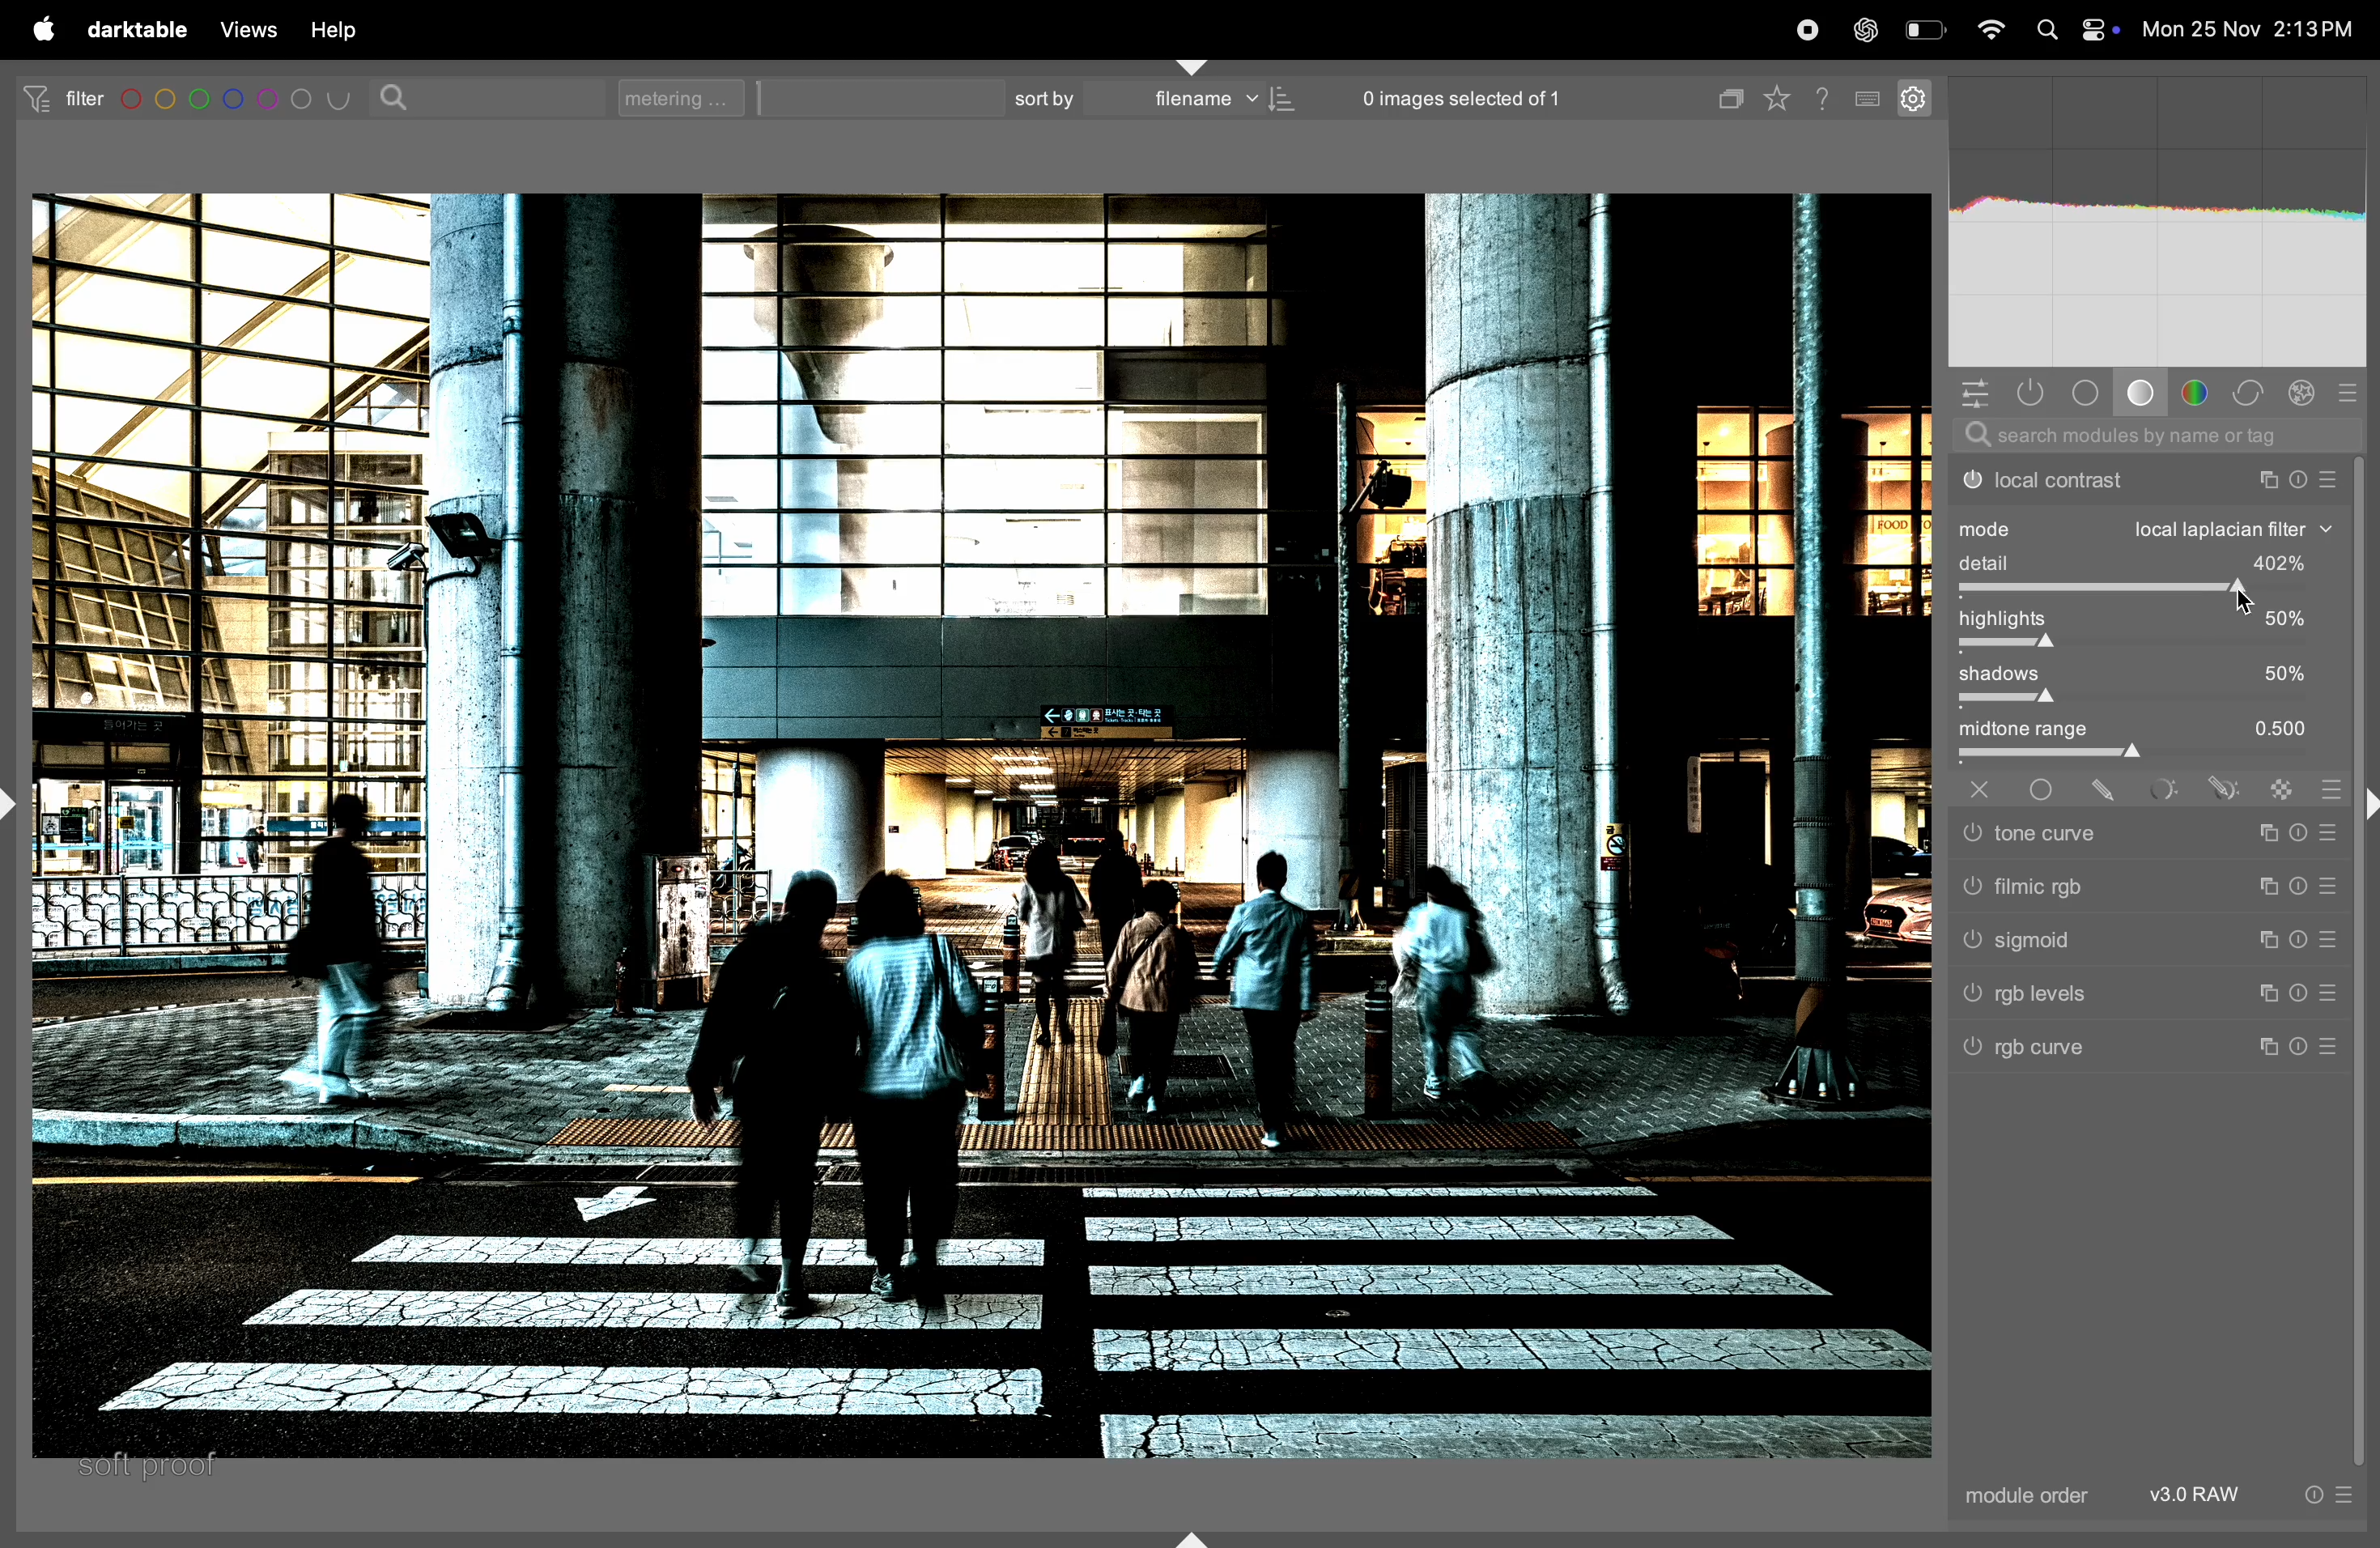  I want to click on preset, so click(2329, 1049).